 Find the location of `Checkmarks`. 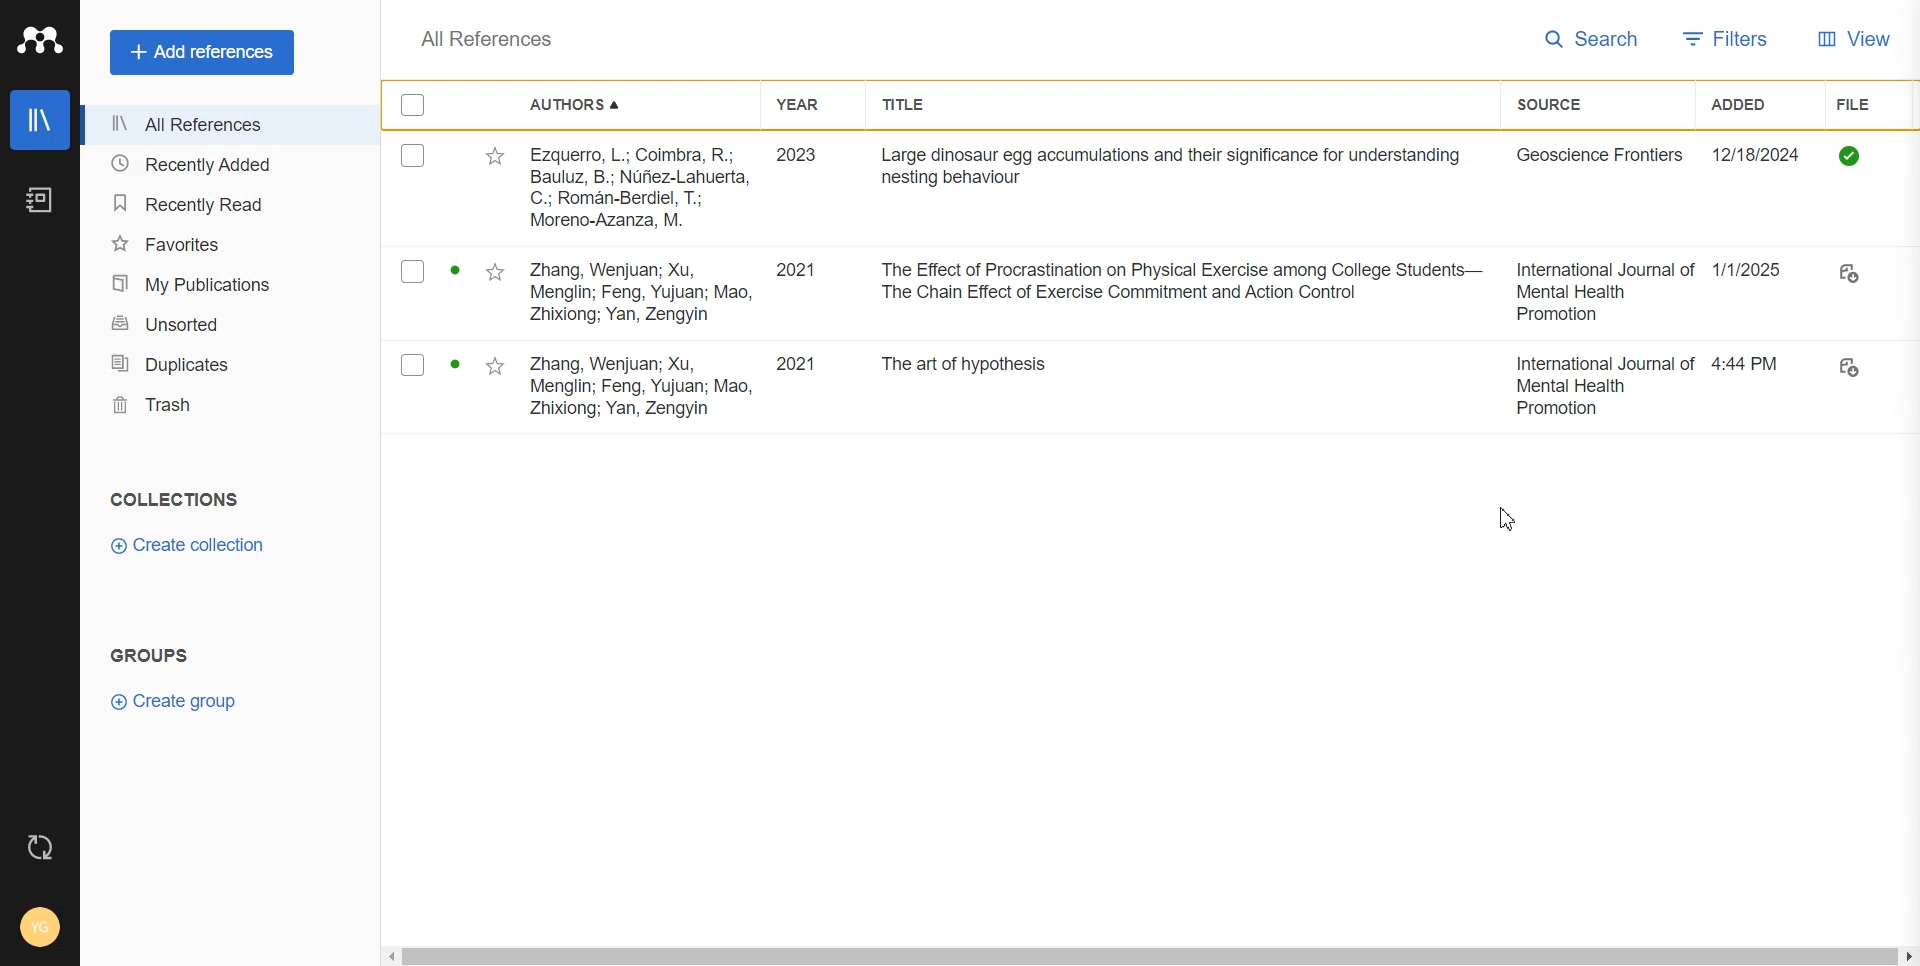

Checkmarks is located at coordinates (410, 154).